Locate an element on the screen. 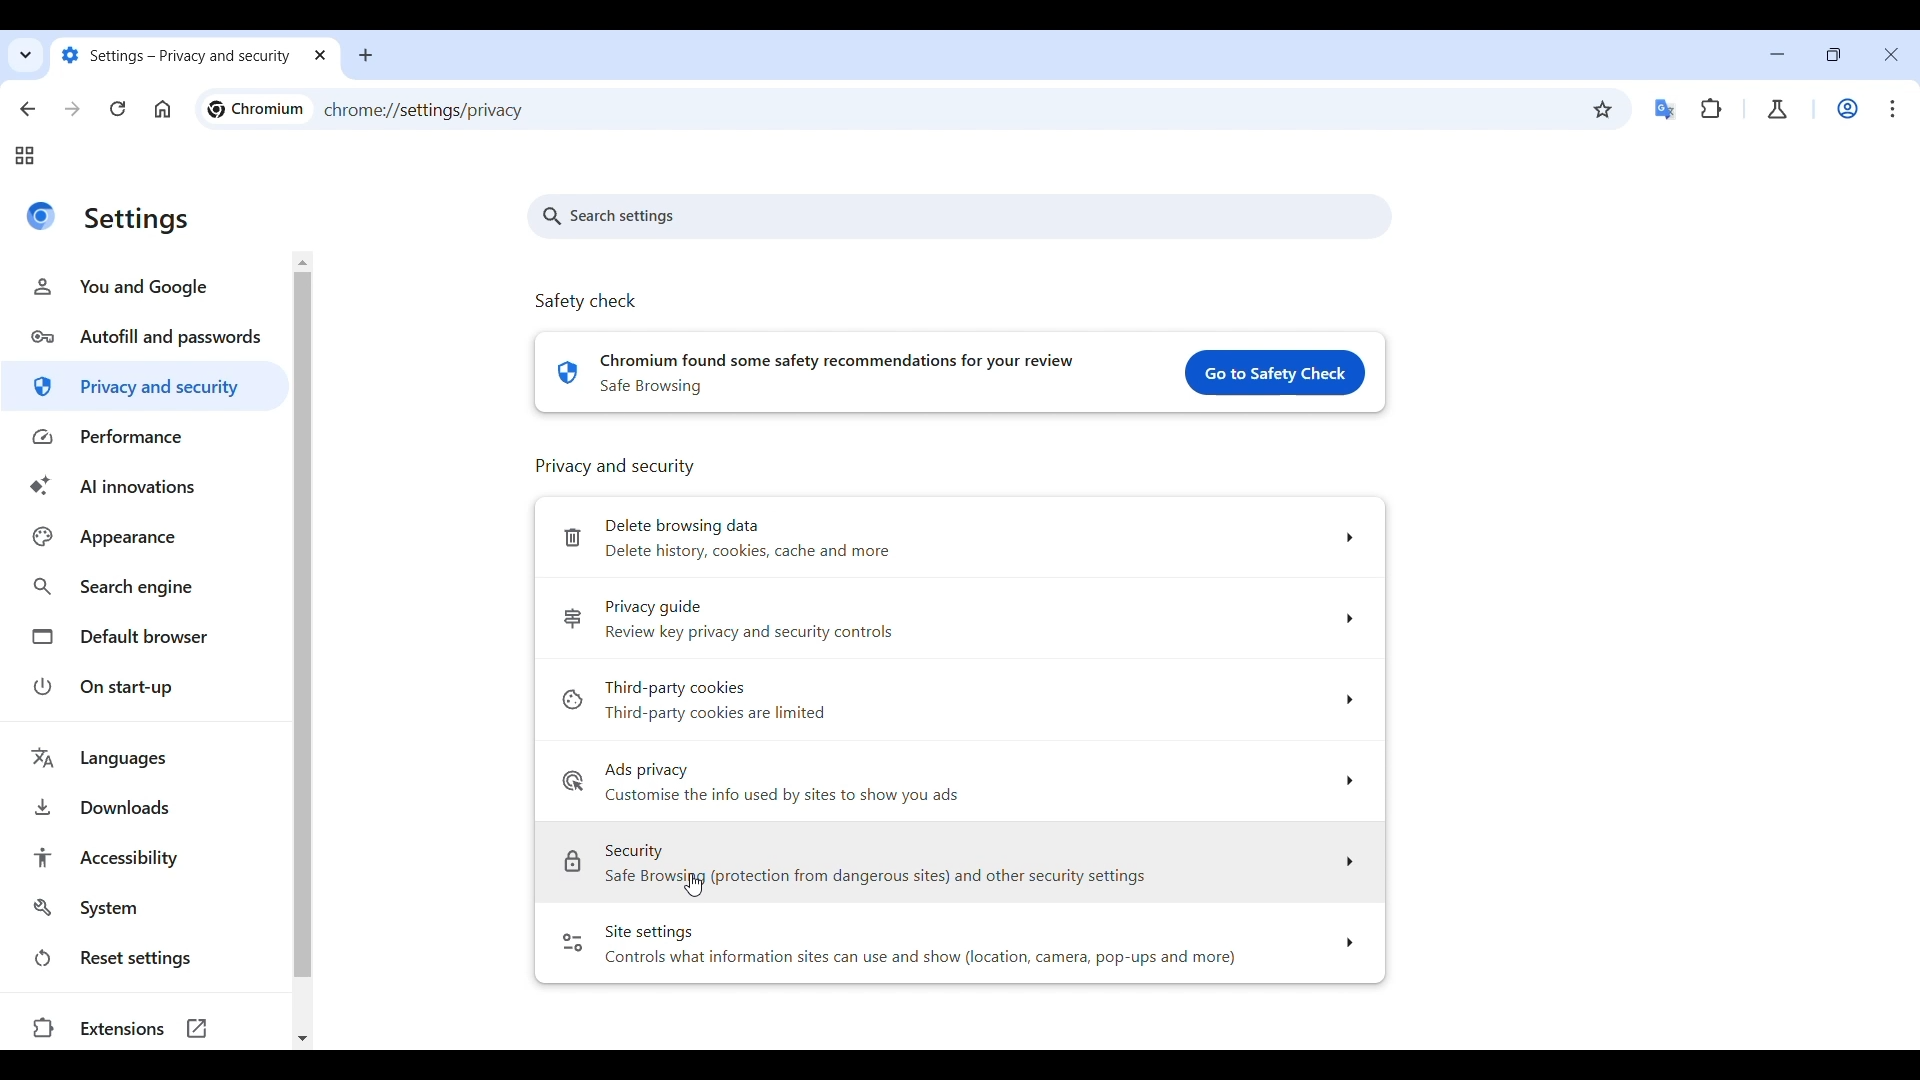 This screenshot has height=1080, width=1920. Third-party cookies »Third-party cookies are limited is located at coordinates (961, 710).